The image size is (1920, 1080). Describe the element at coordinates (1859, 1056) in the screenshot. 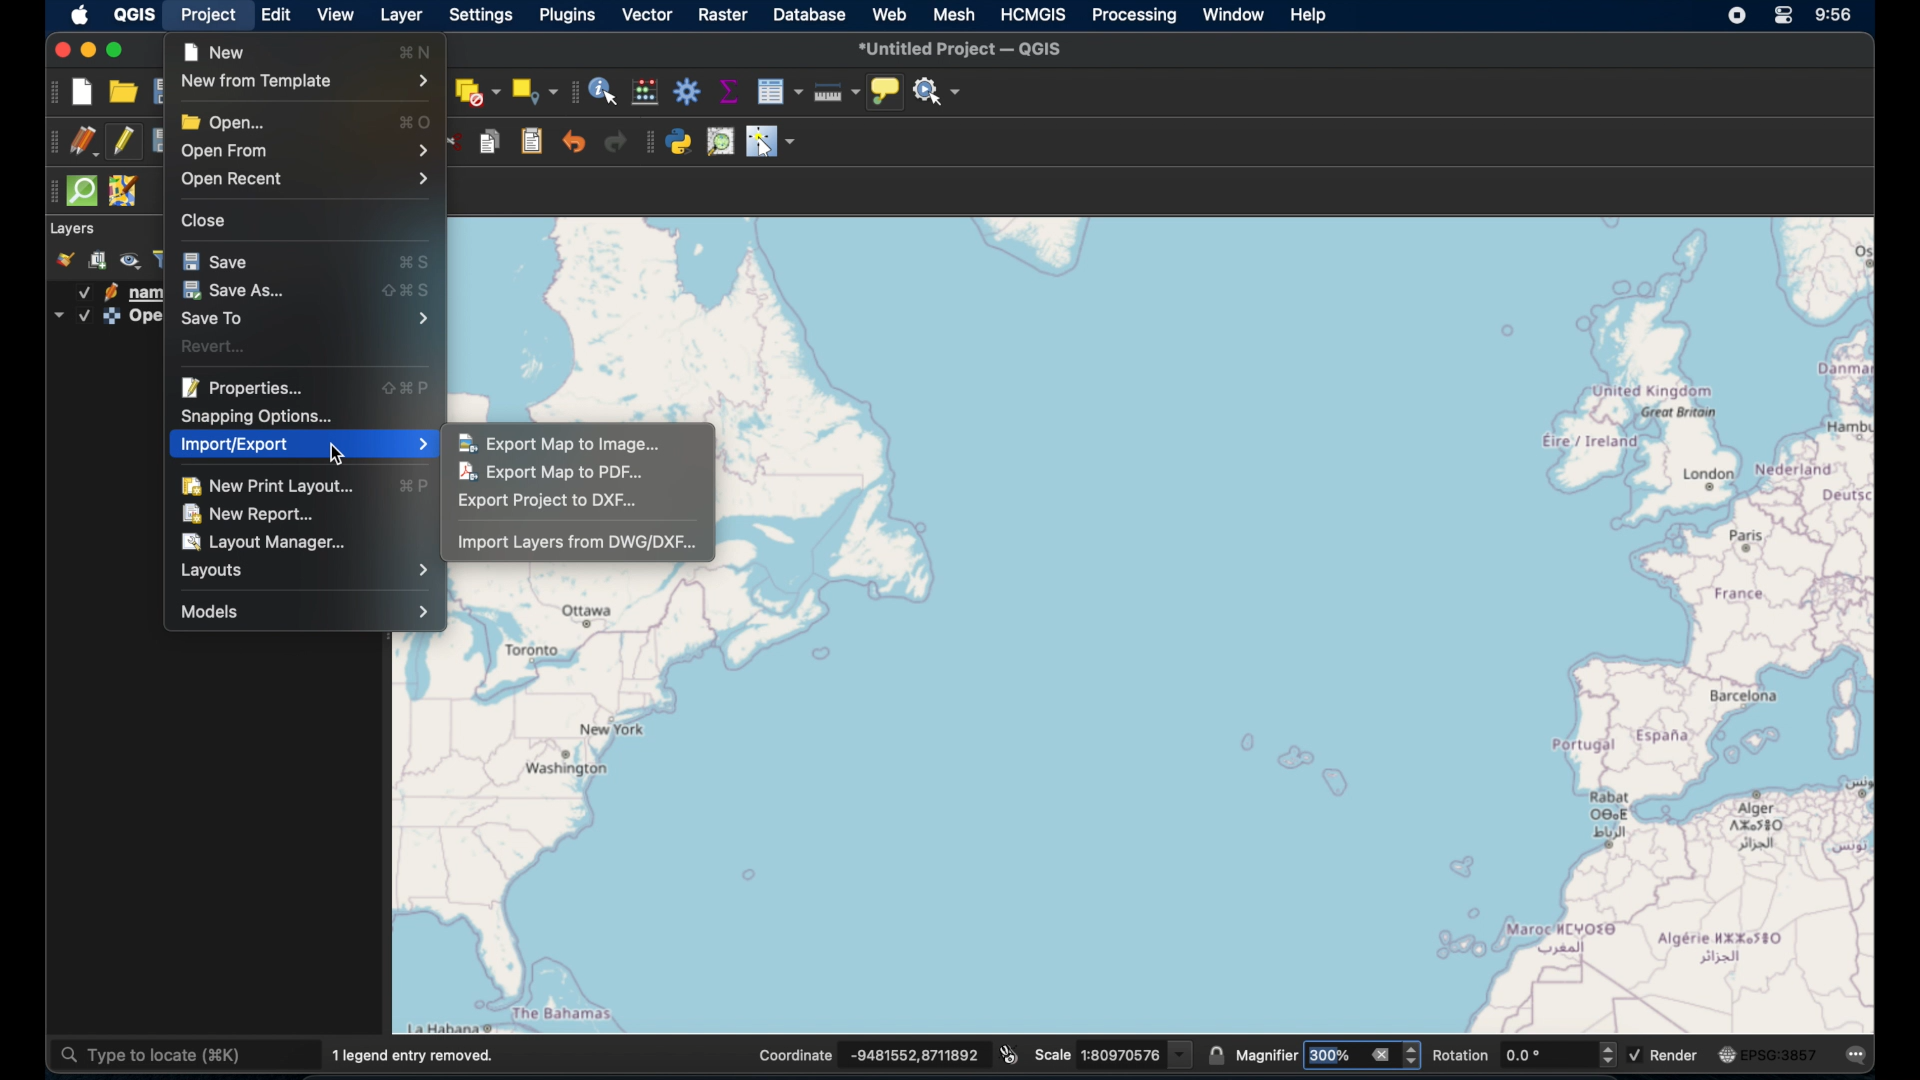

I see `messages` at that location.